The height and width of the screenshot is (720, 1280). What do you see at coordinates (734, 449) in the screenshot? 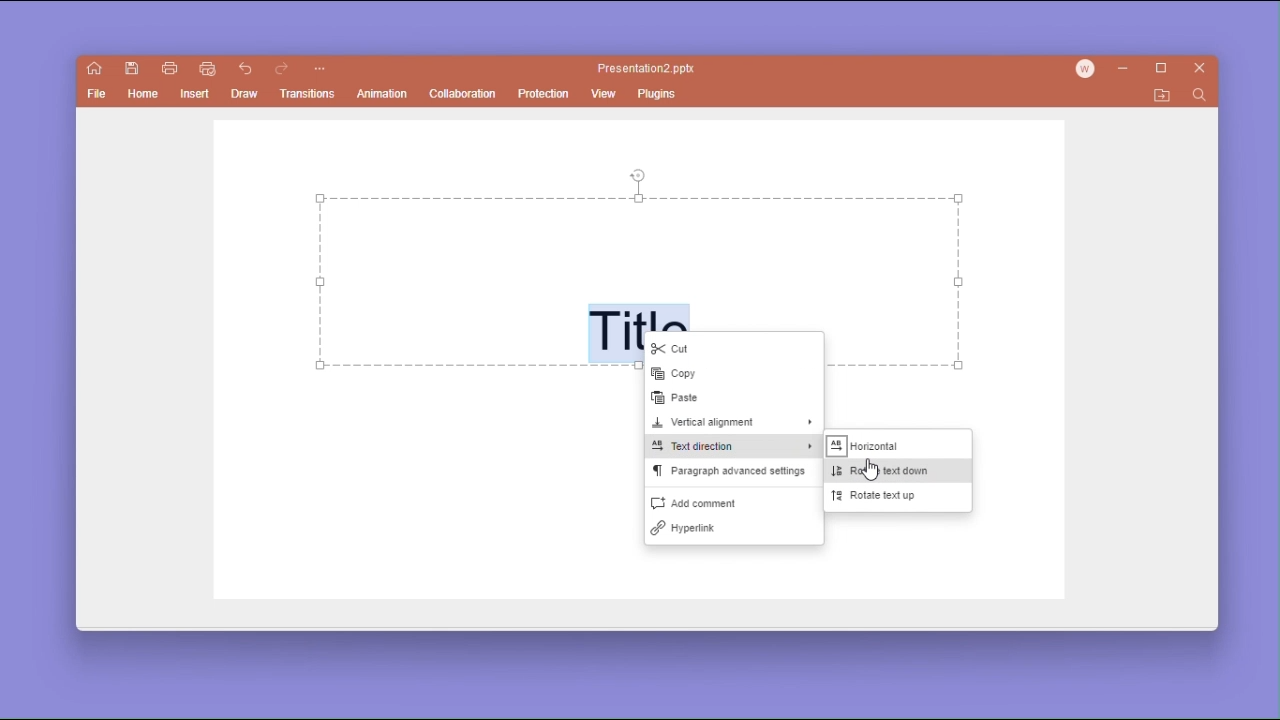
I see `text direction` at bounding box center [734, 449].